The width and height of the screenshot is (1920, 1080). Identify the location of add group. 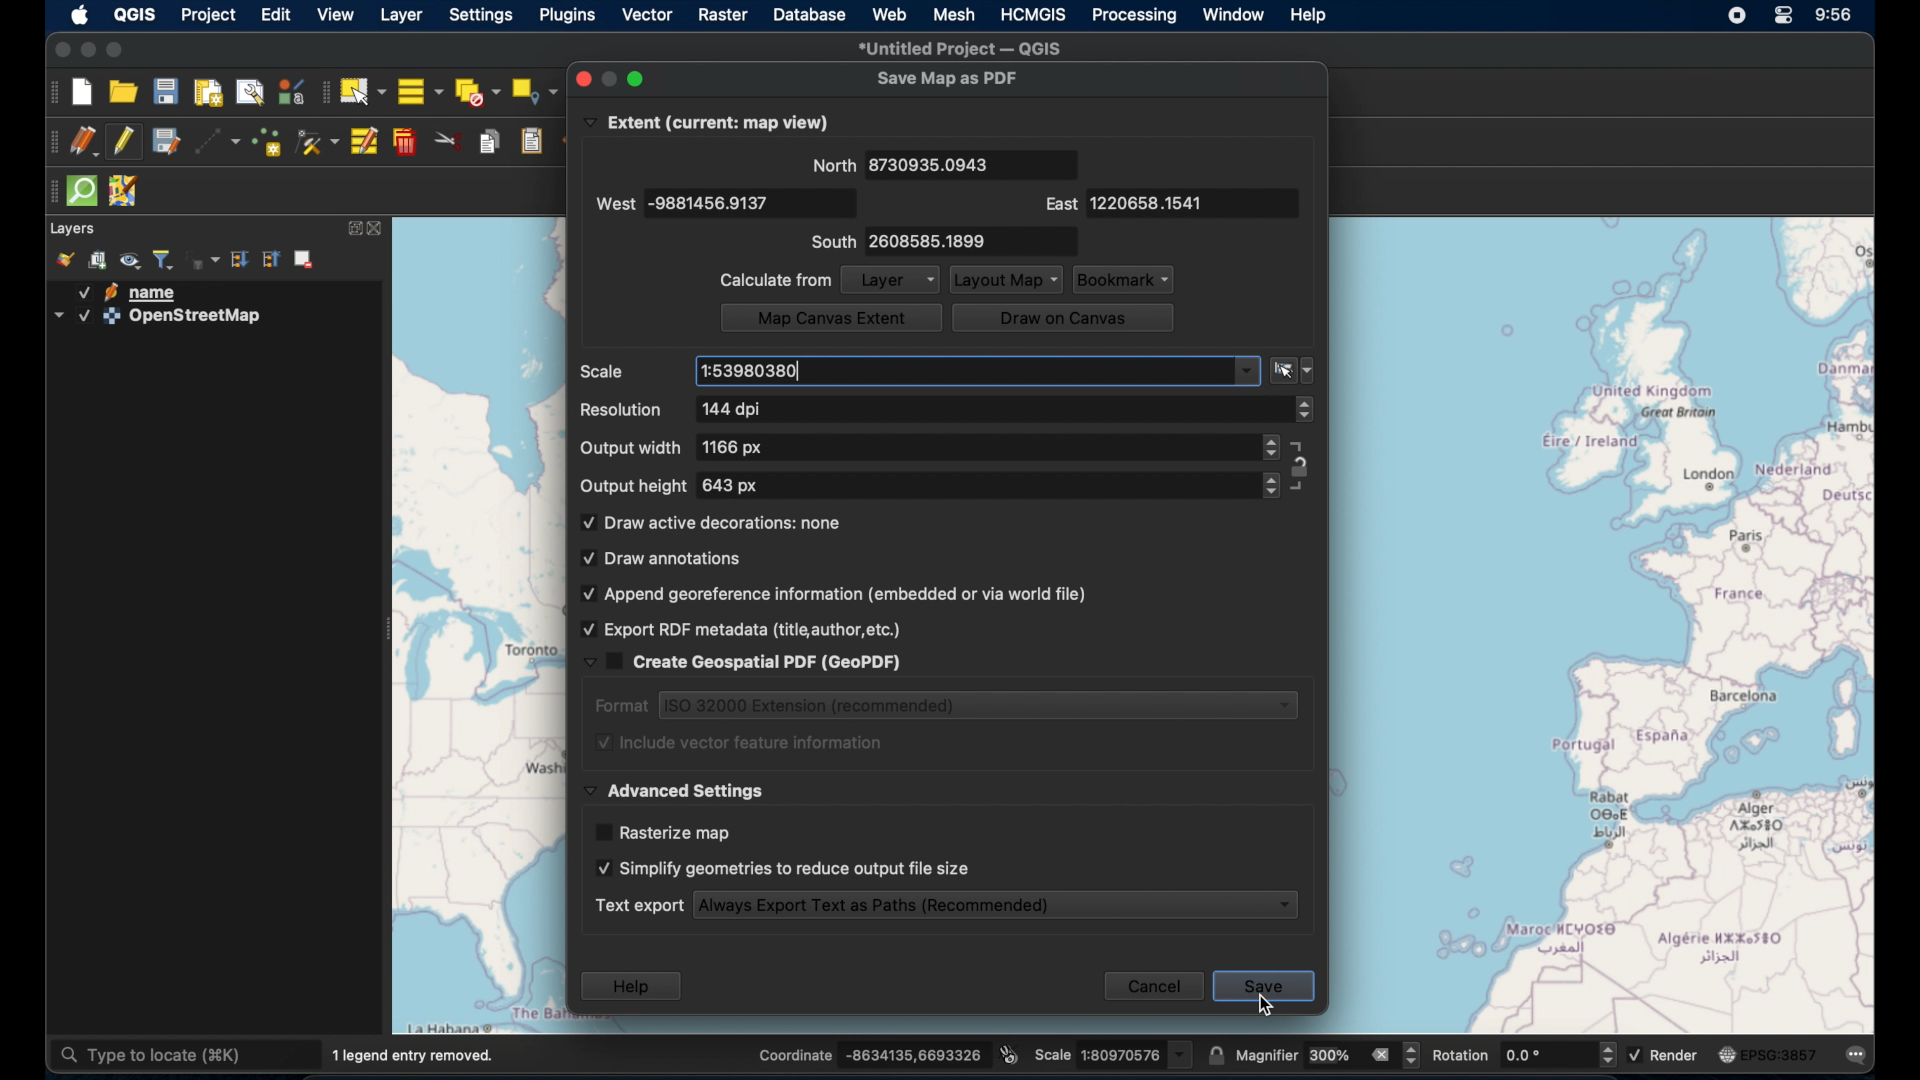
(101, 260).